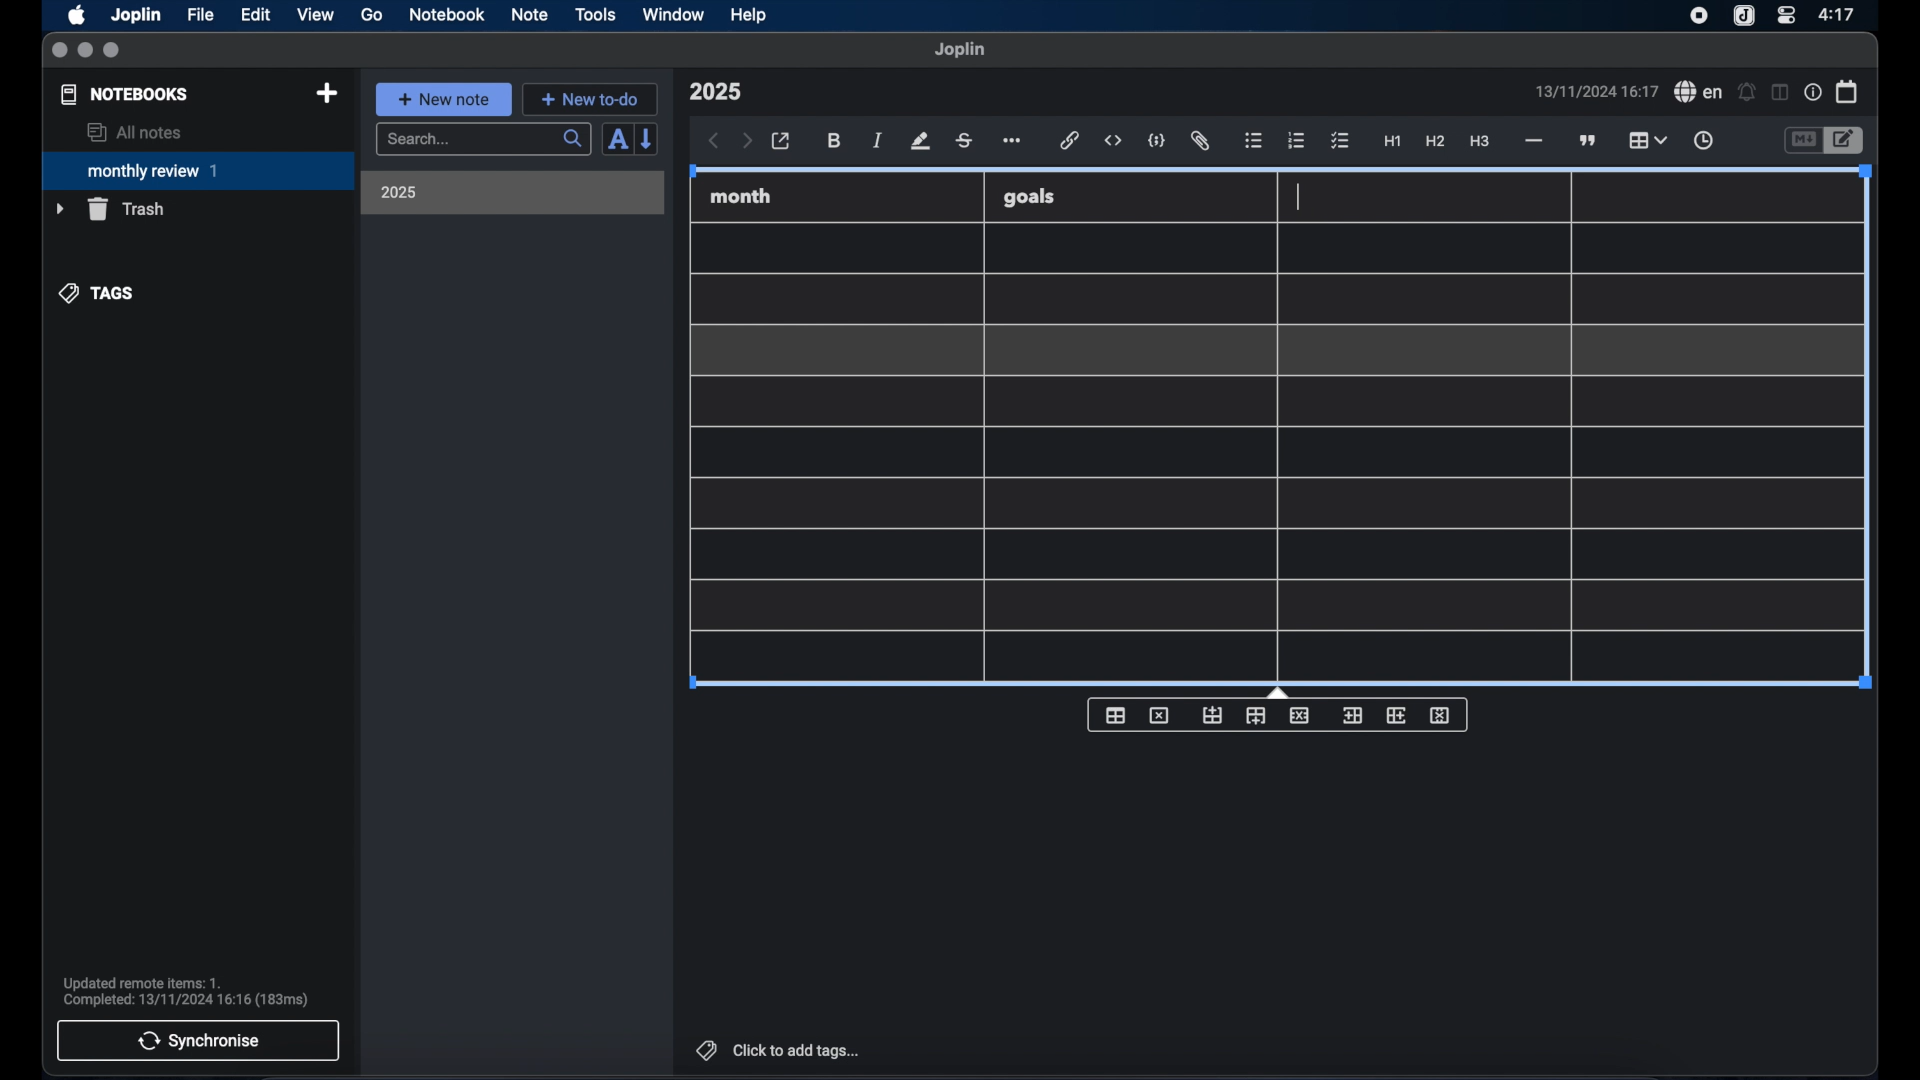 This screenshot has width=1920, height=1080. Describe the element at coordinates (1159, 716) in the screenshot. I see `delete table` at that location.